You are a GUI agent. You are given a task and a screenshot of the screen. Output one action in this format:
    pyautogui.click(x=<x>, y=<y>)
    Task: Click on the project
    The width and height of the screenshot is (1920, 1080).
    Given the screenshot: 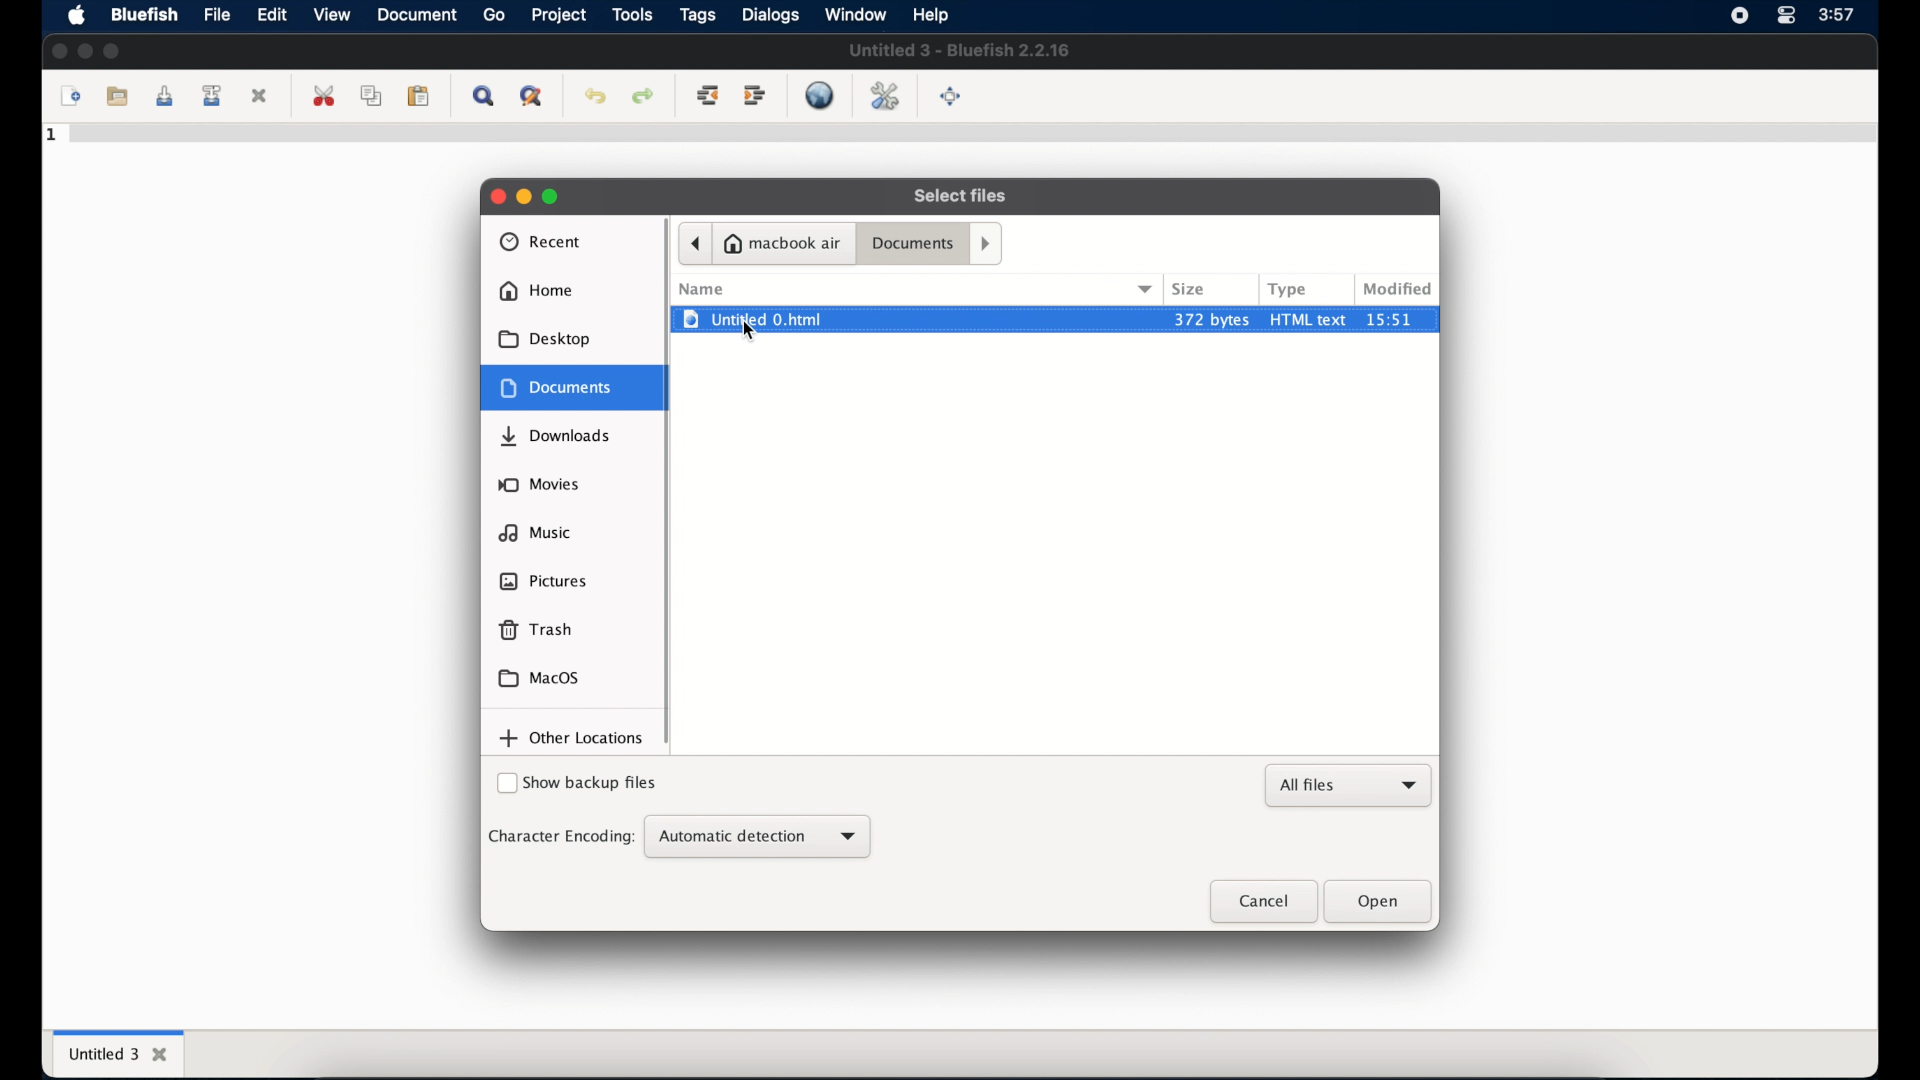 What is the action you would take?
    pyautogui.click(x=558, y=15)
    